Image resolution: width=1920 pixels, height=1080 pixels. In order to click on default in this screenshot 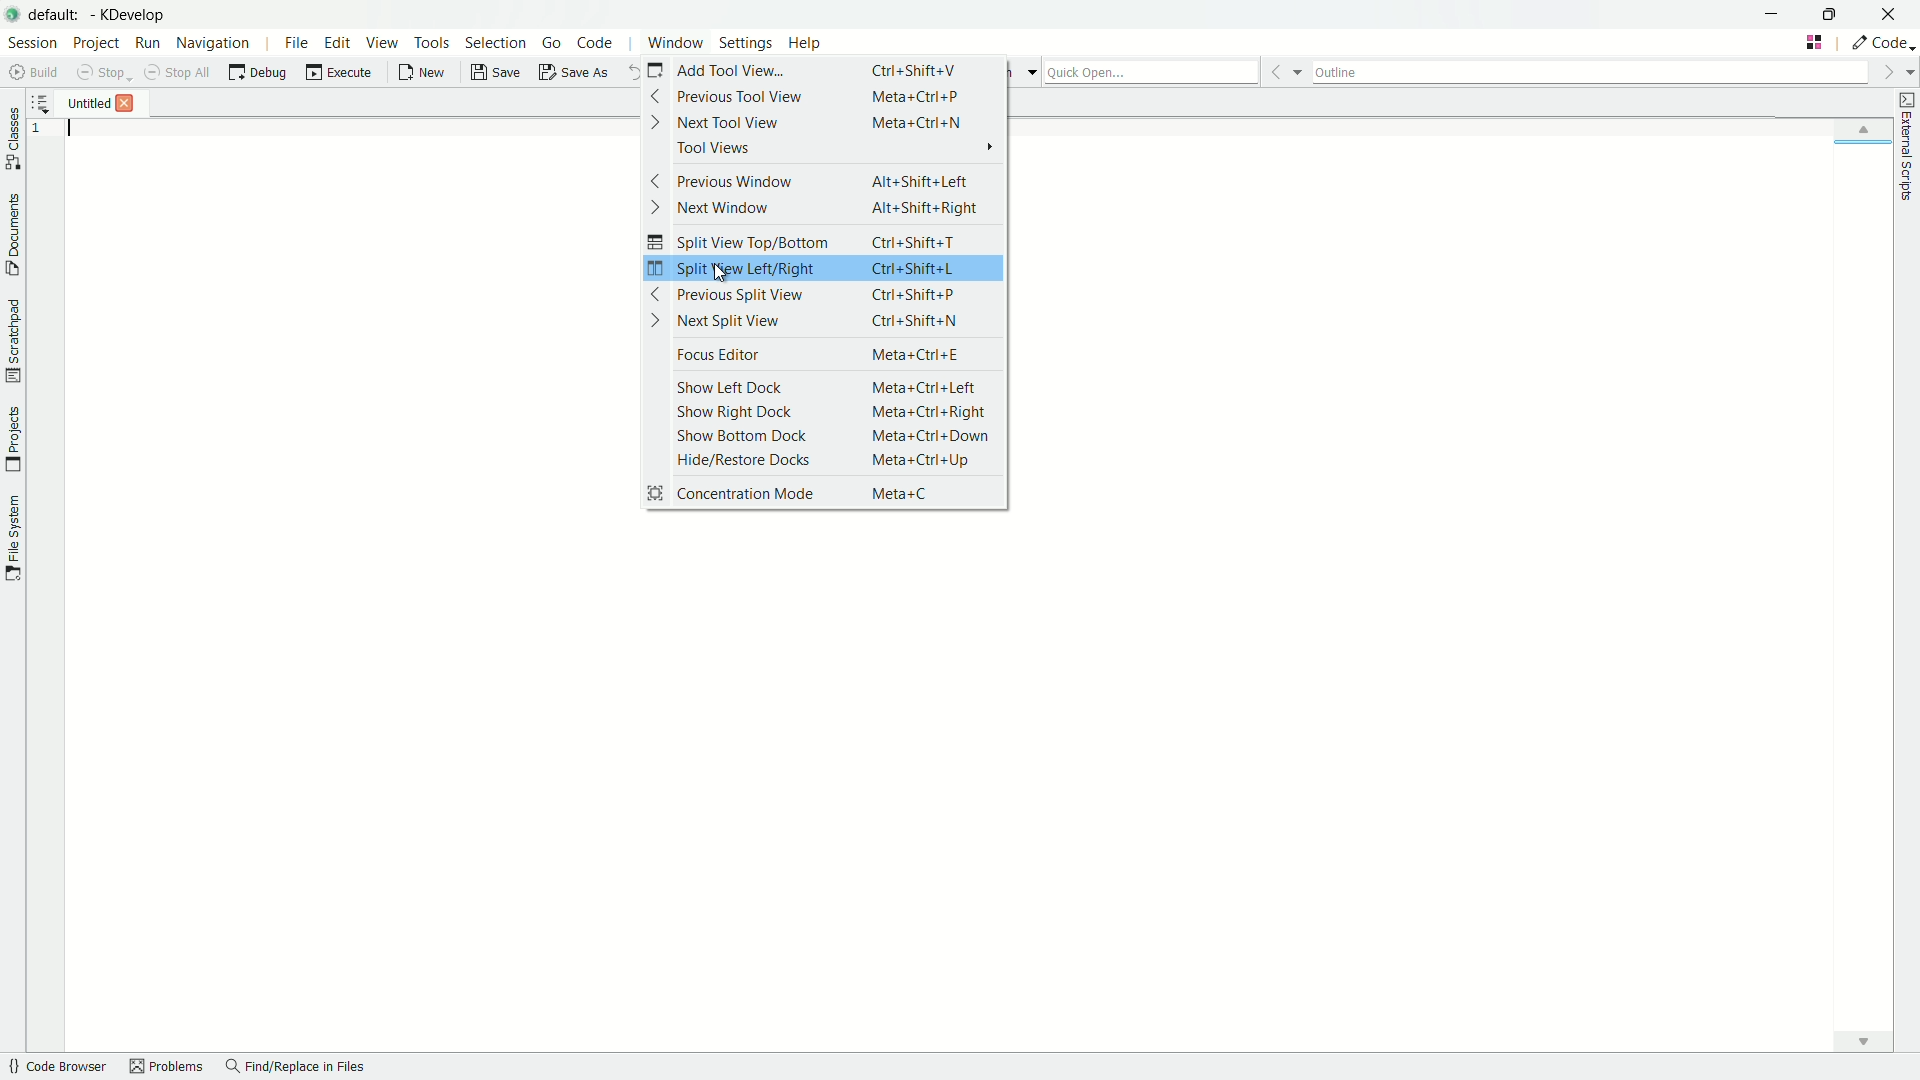, I will do `click(56, 14)`.